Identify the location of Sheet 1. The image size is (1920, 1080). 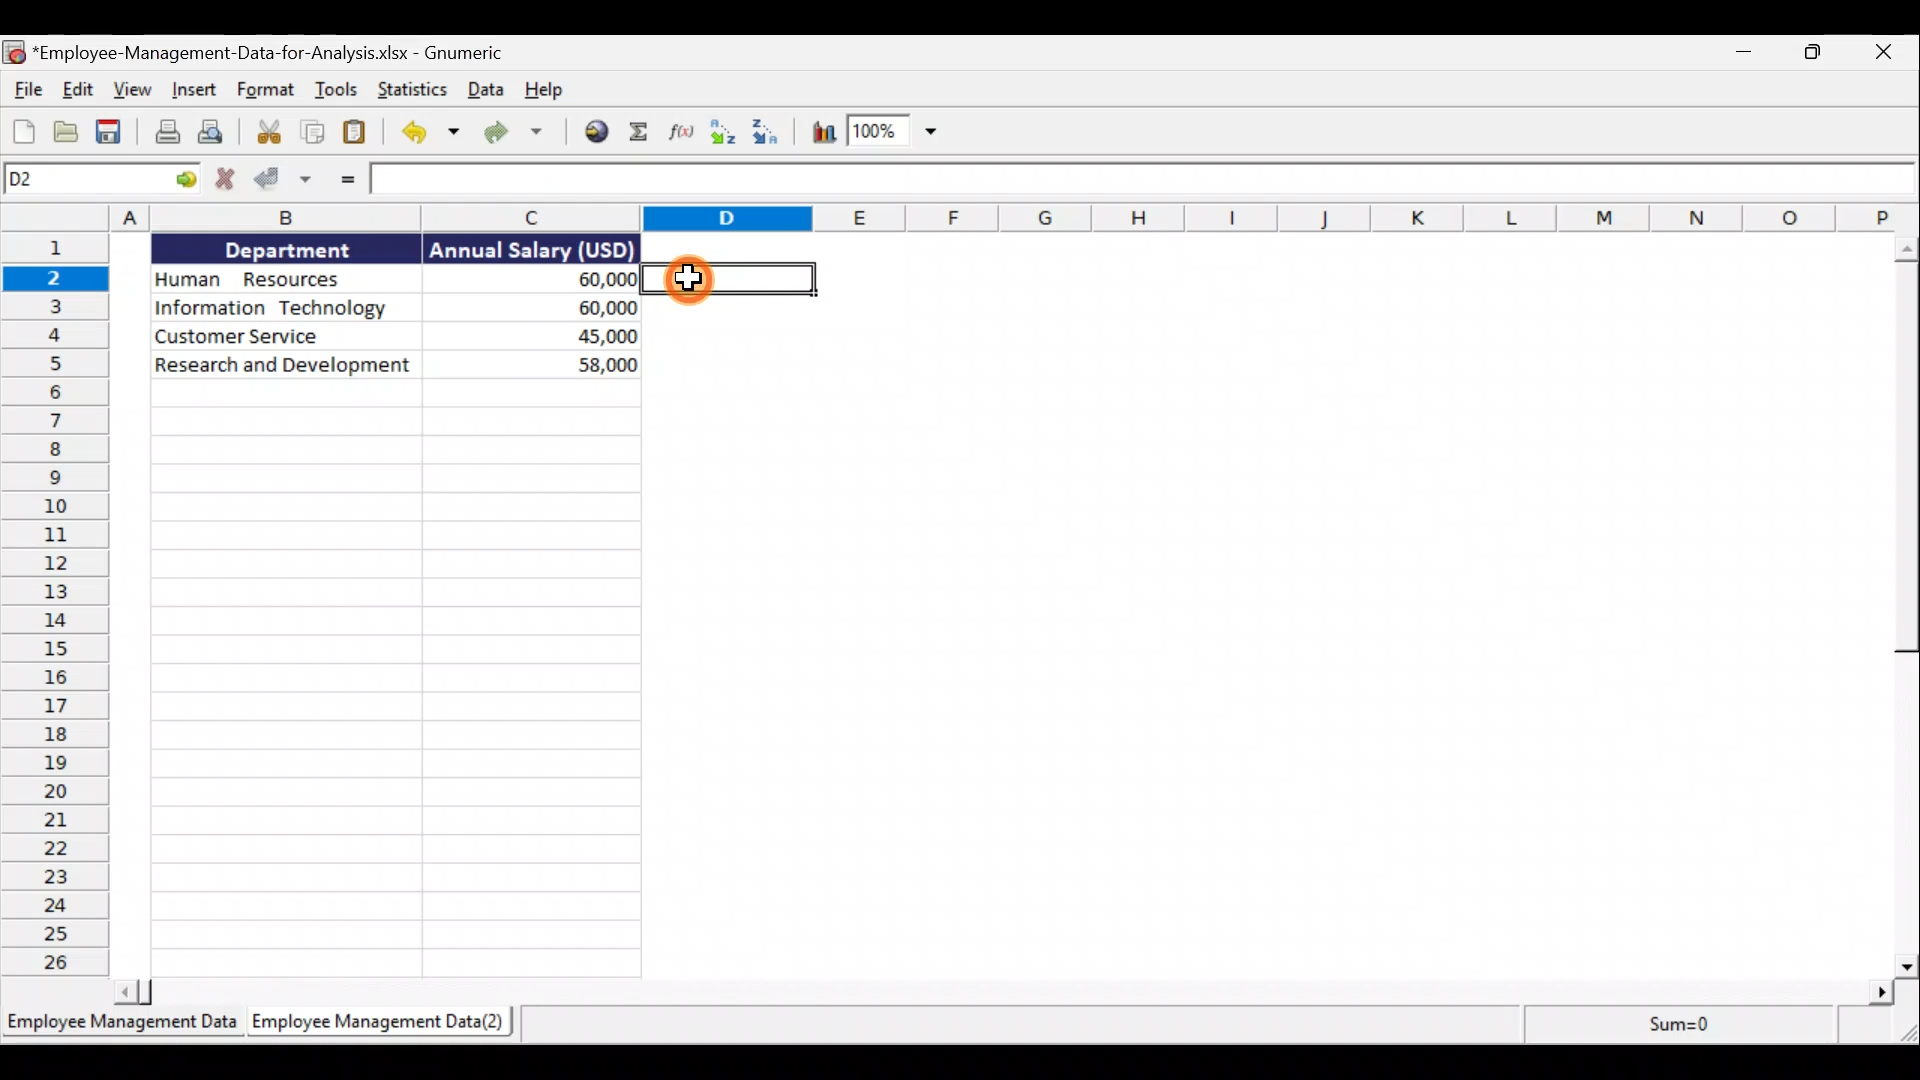
(120, 1024).